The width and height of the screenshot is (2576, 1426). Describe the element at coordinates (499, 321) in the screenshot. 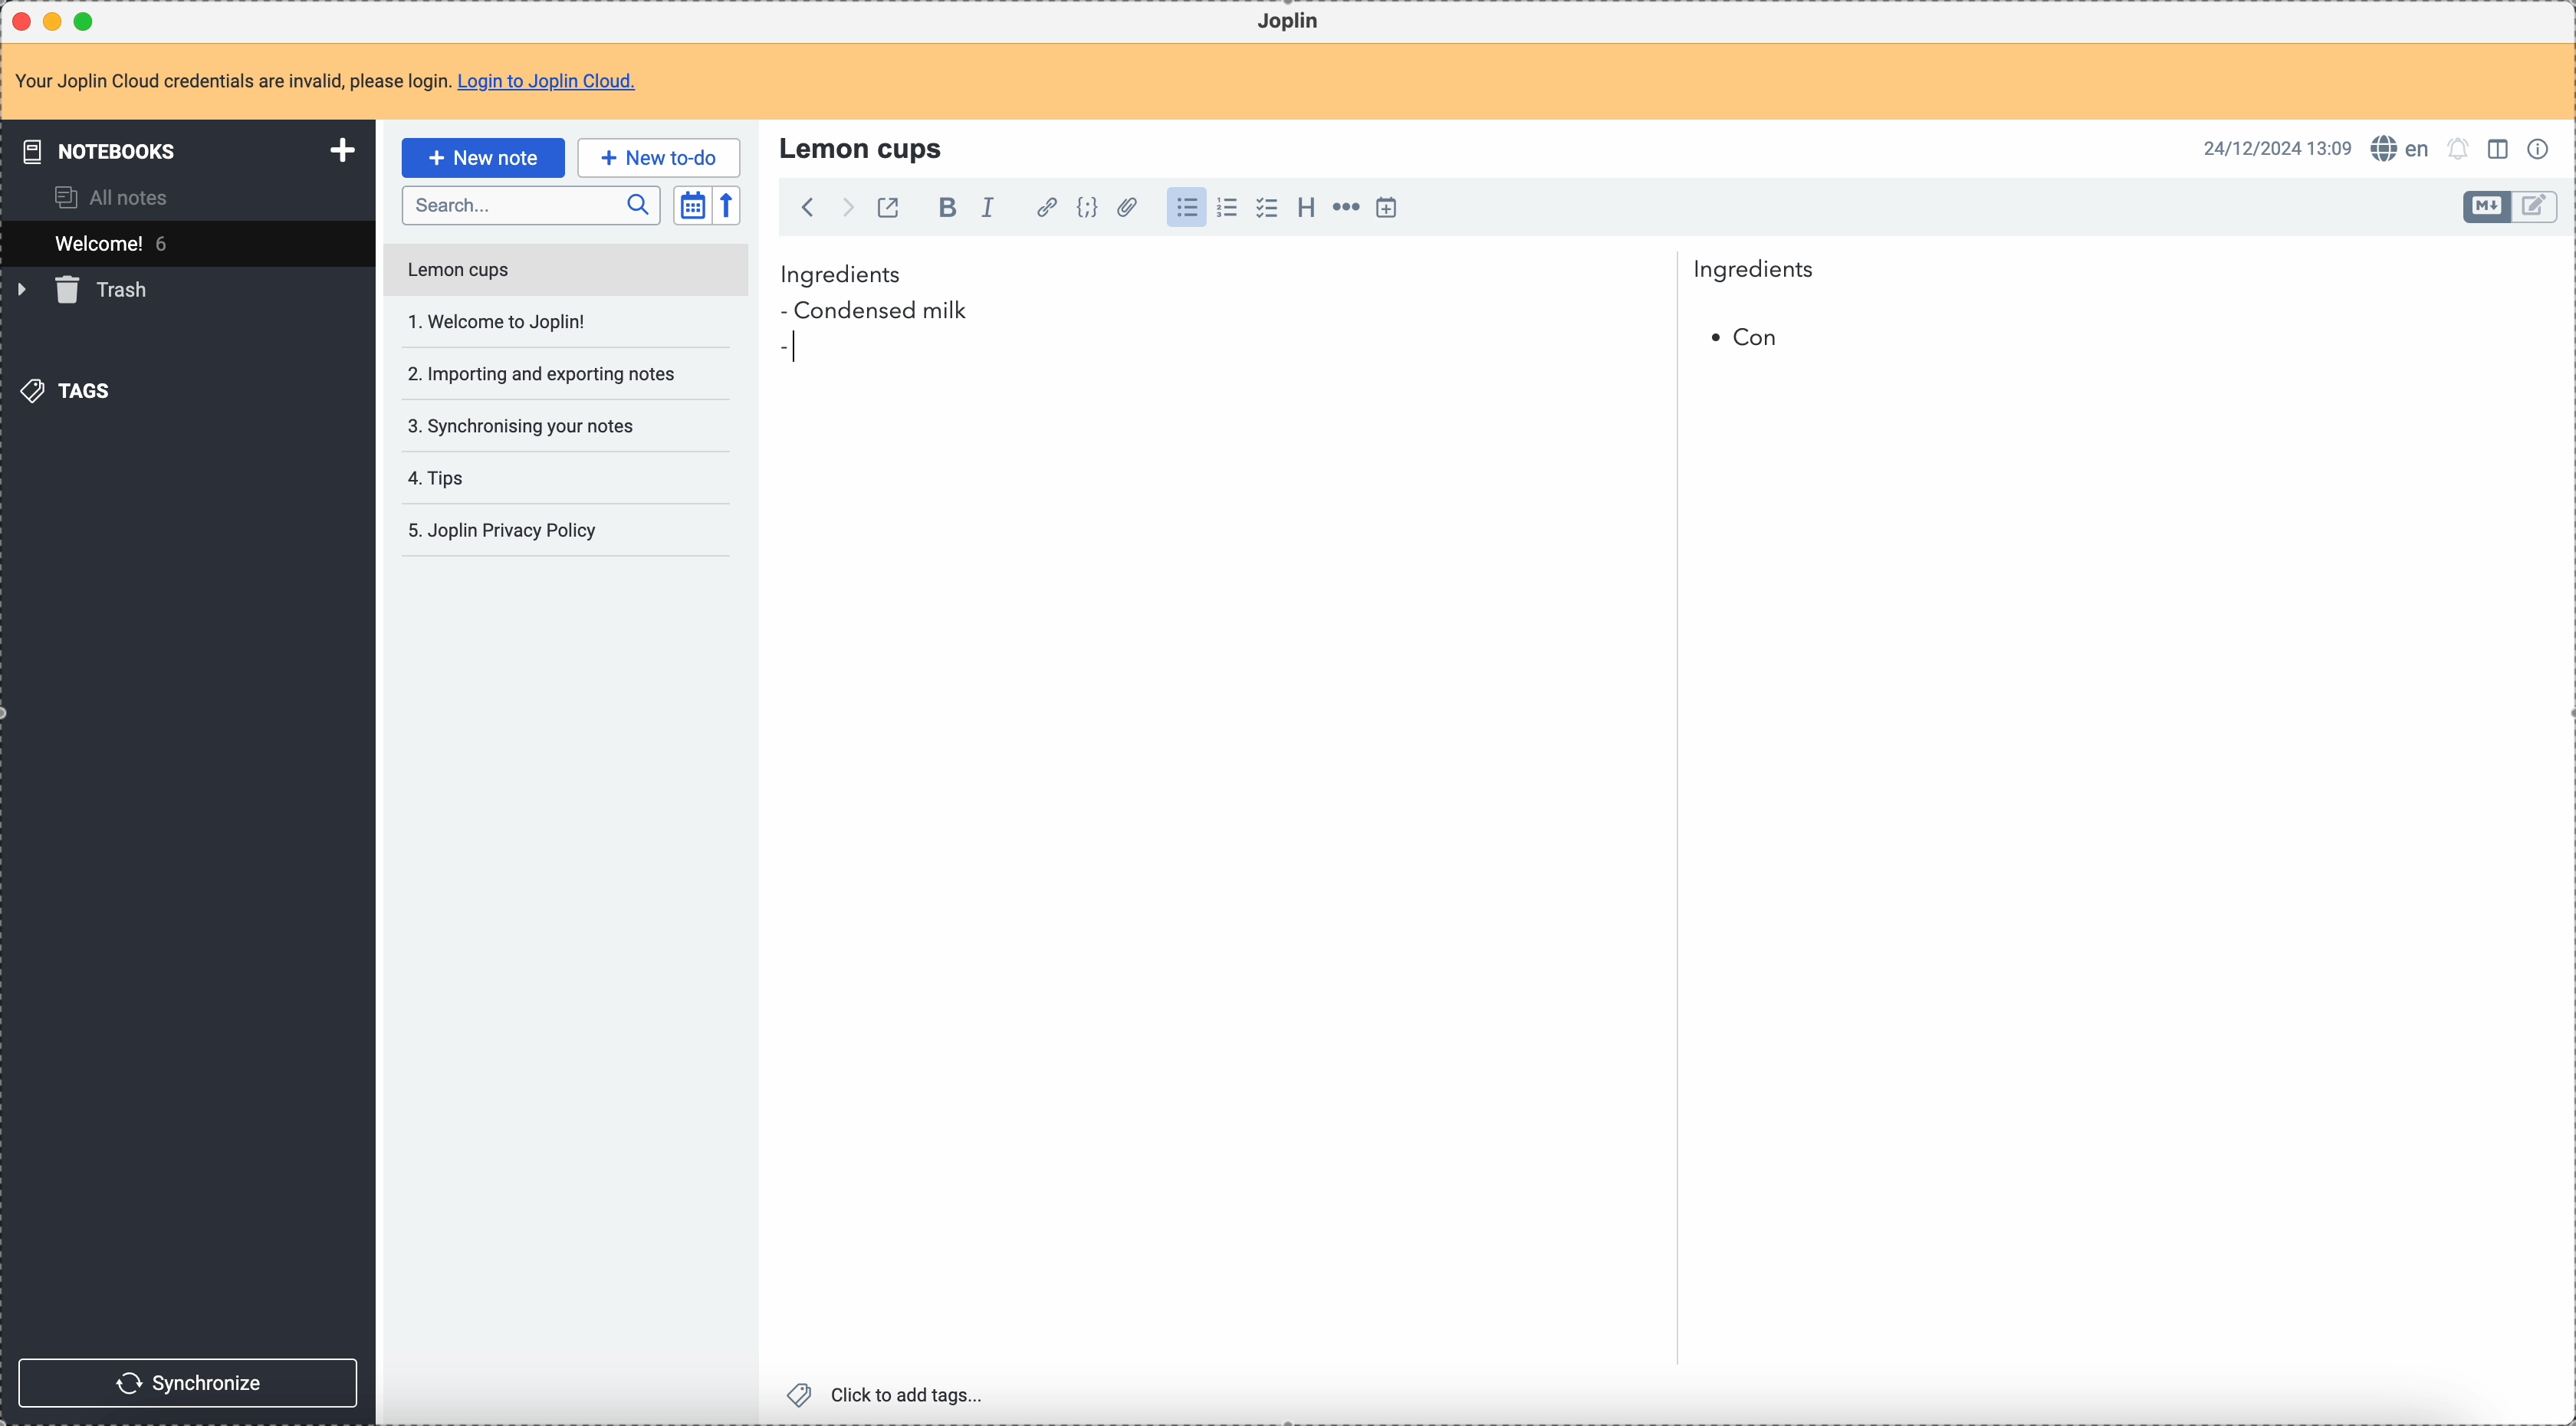

I see `welcome to Joplin!` at that location.